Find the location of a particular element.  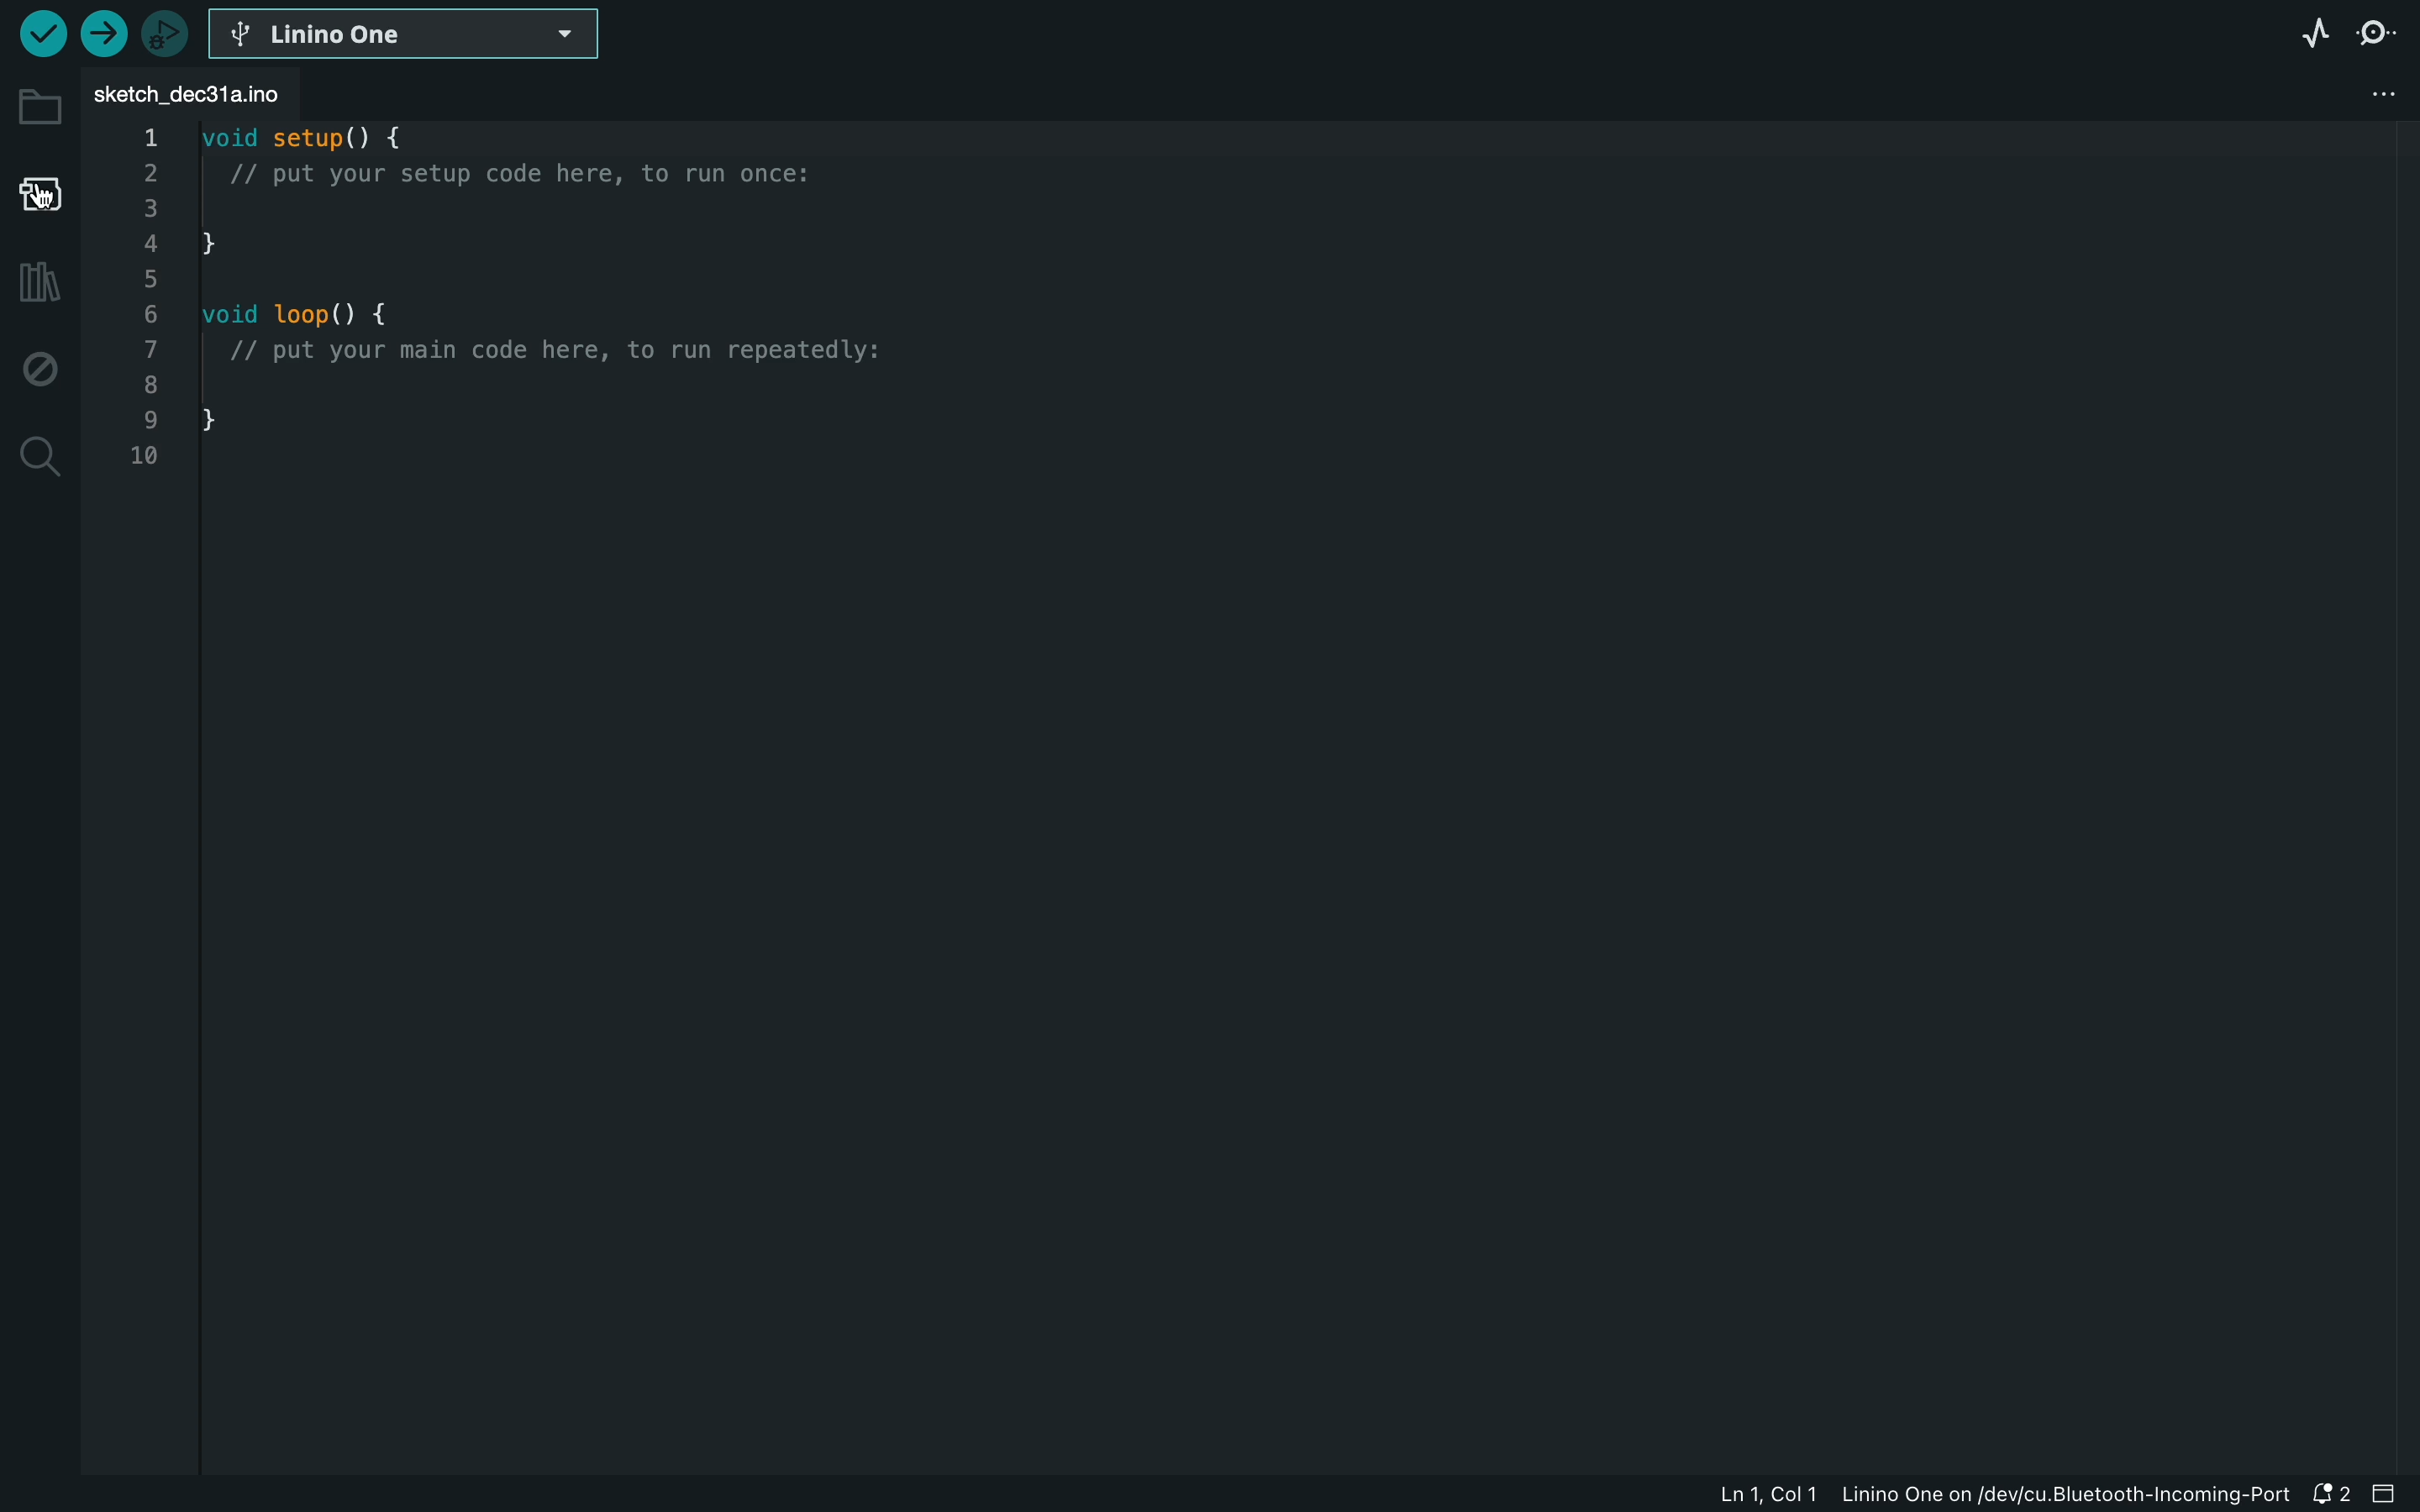

linino one is located at coordinates (429, 32).